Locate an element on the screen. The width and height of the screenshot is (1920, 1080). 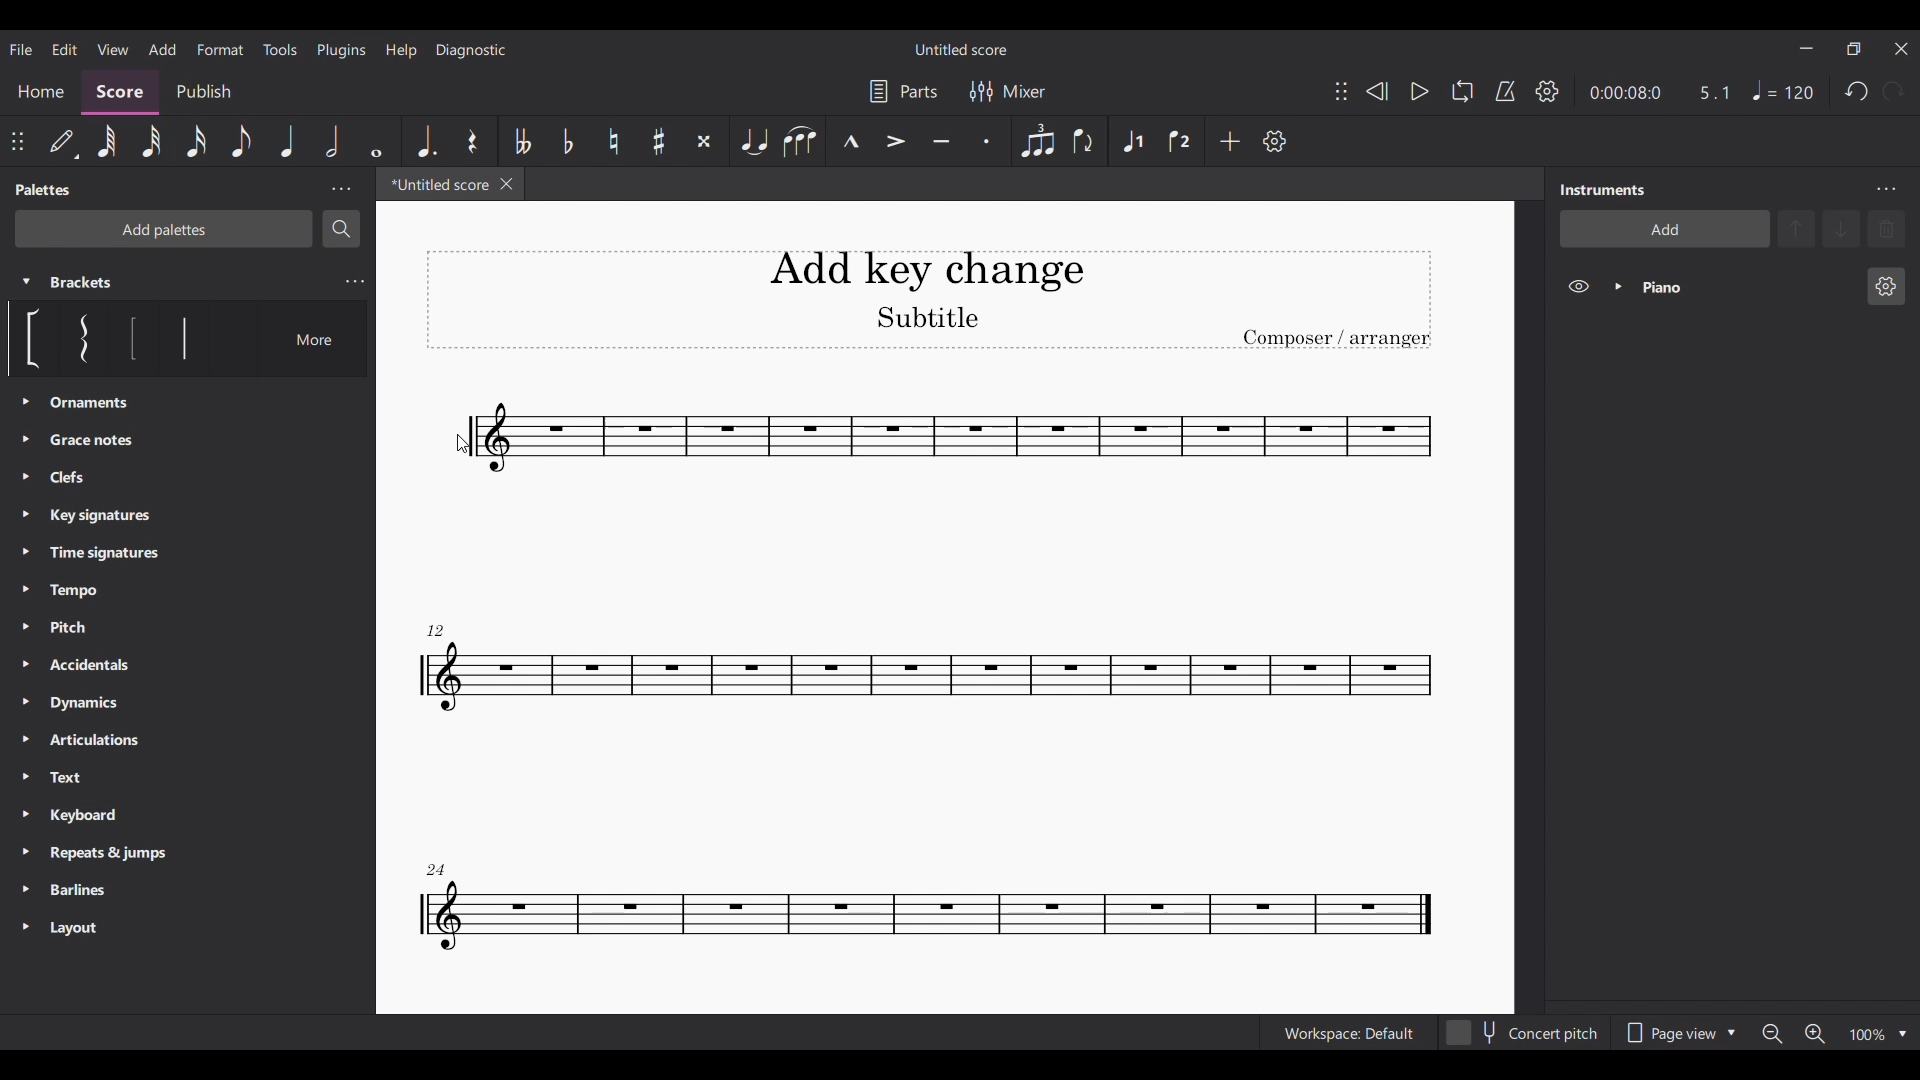
64th note is located at coordinates (108, 142).